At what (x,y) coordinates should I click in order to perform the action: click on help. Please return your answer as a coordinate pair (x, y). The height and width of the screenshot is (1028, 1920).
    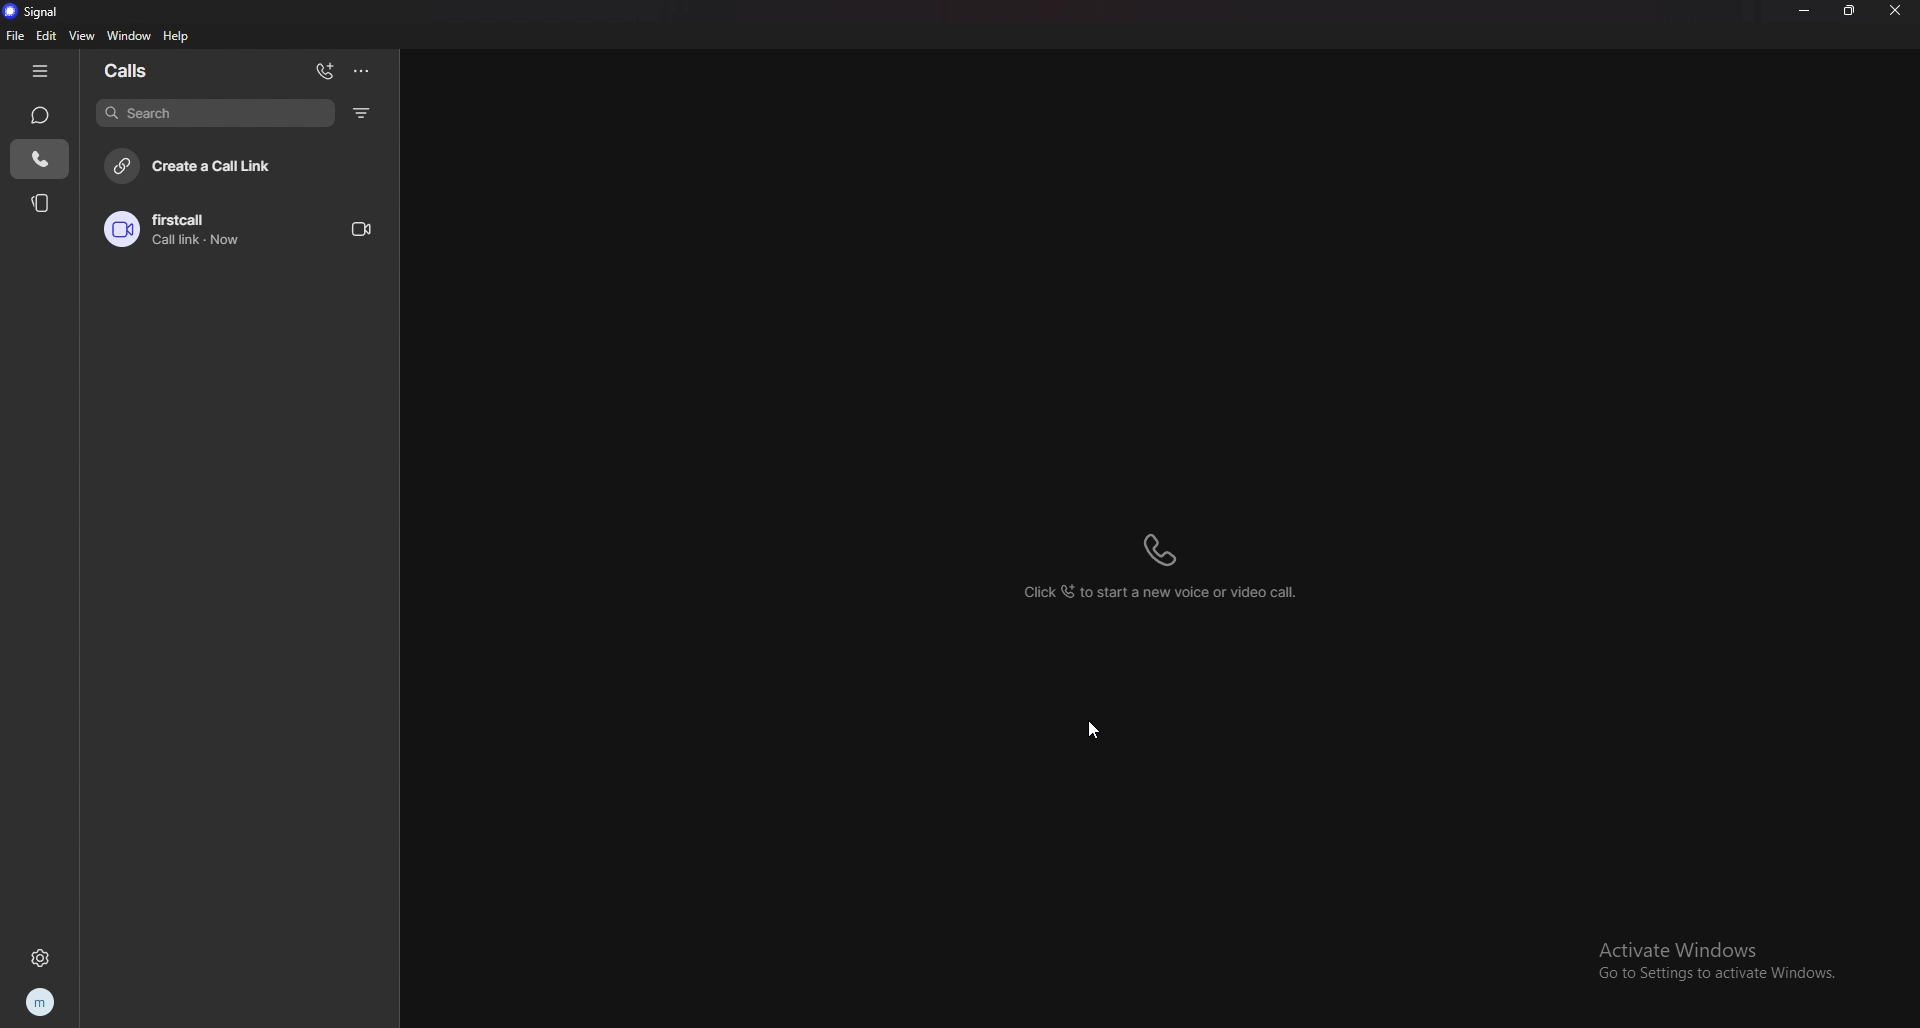
    Looking at the image, I should click on (177, 36).